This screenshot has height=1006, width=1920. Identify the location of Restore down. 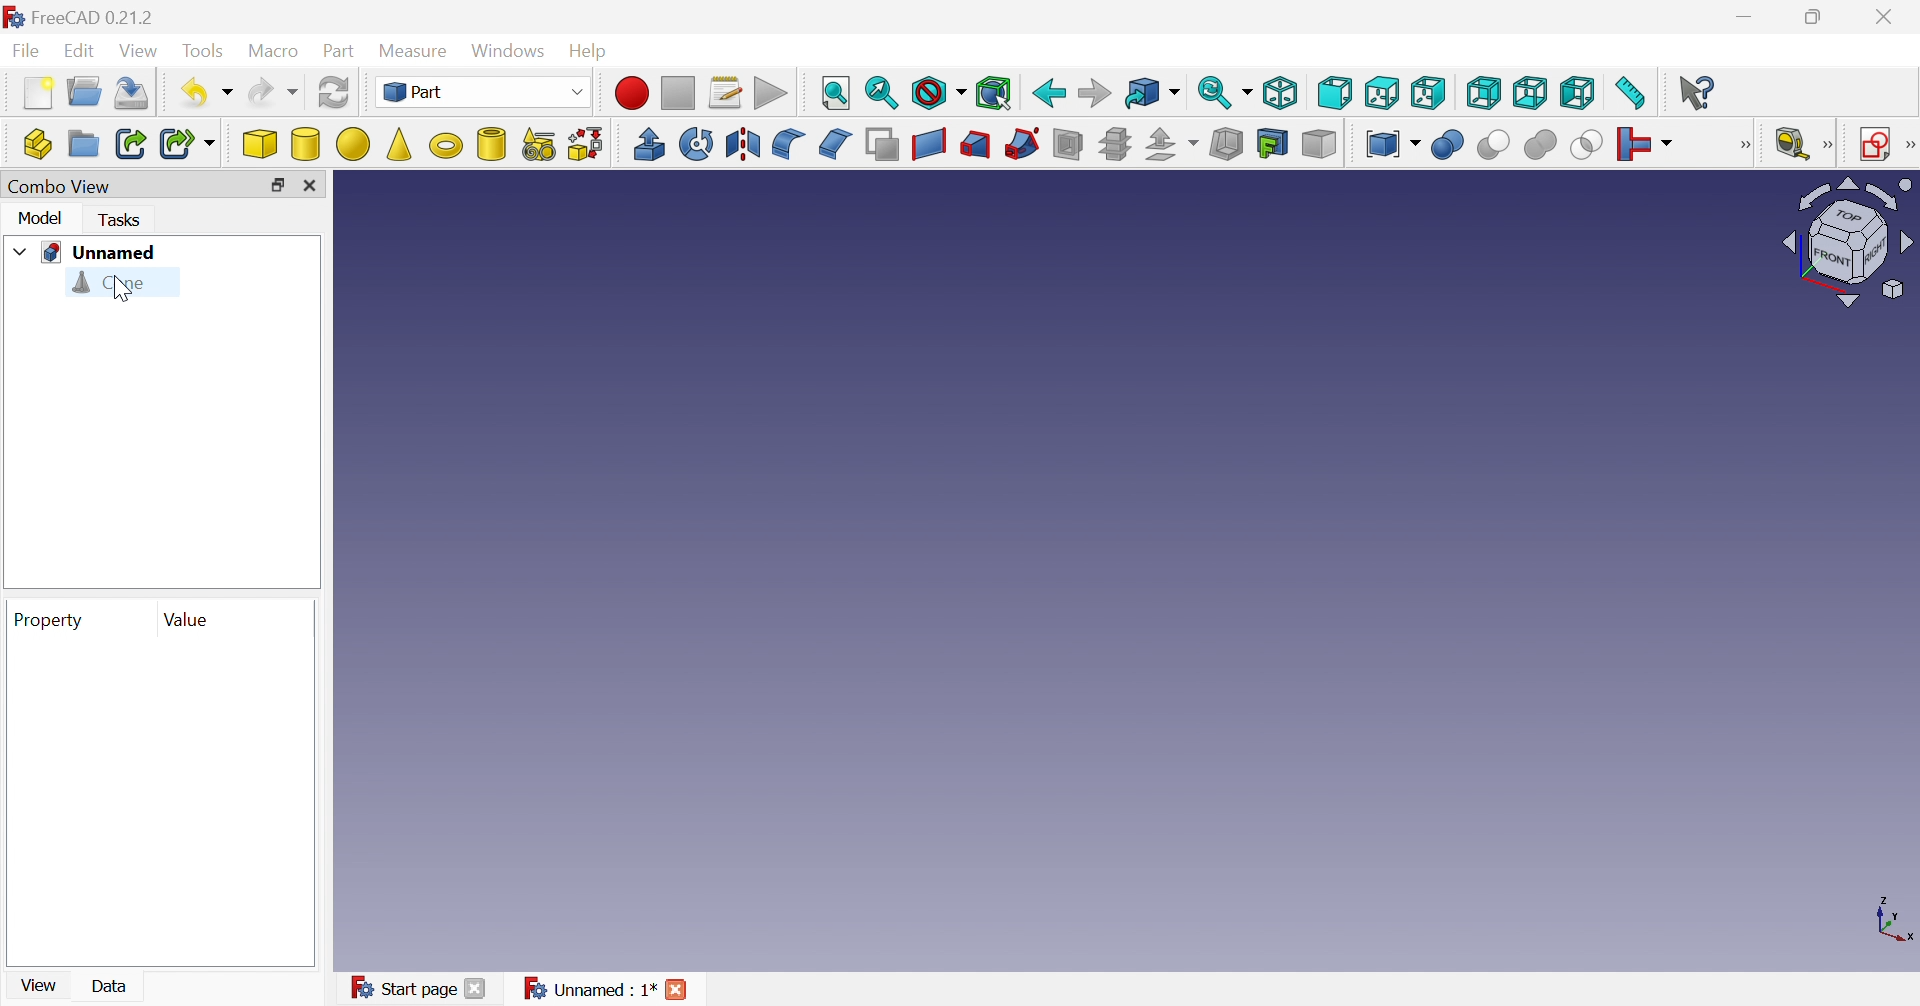
(1815, 19).